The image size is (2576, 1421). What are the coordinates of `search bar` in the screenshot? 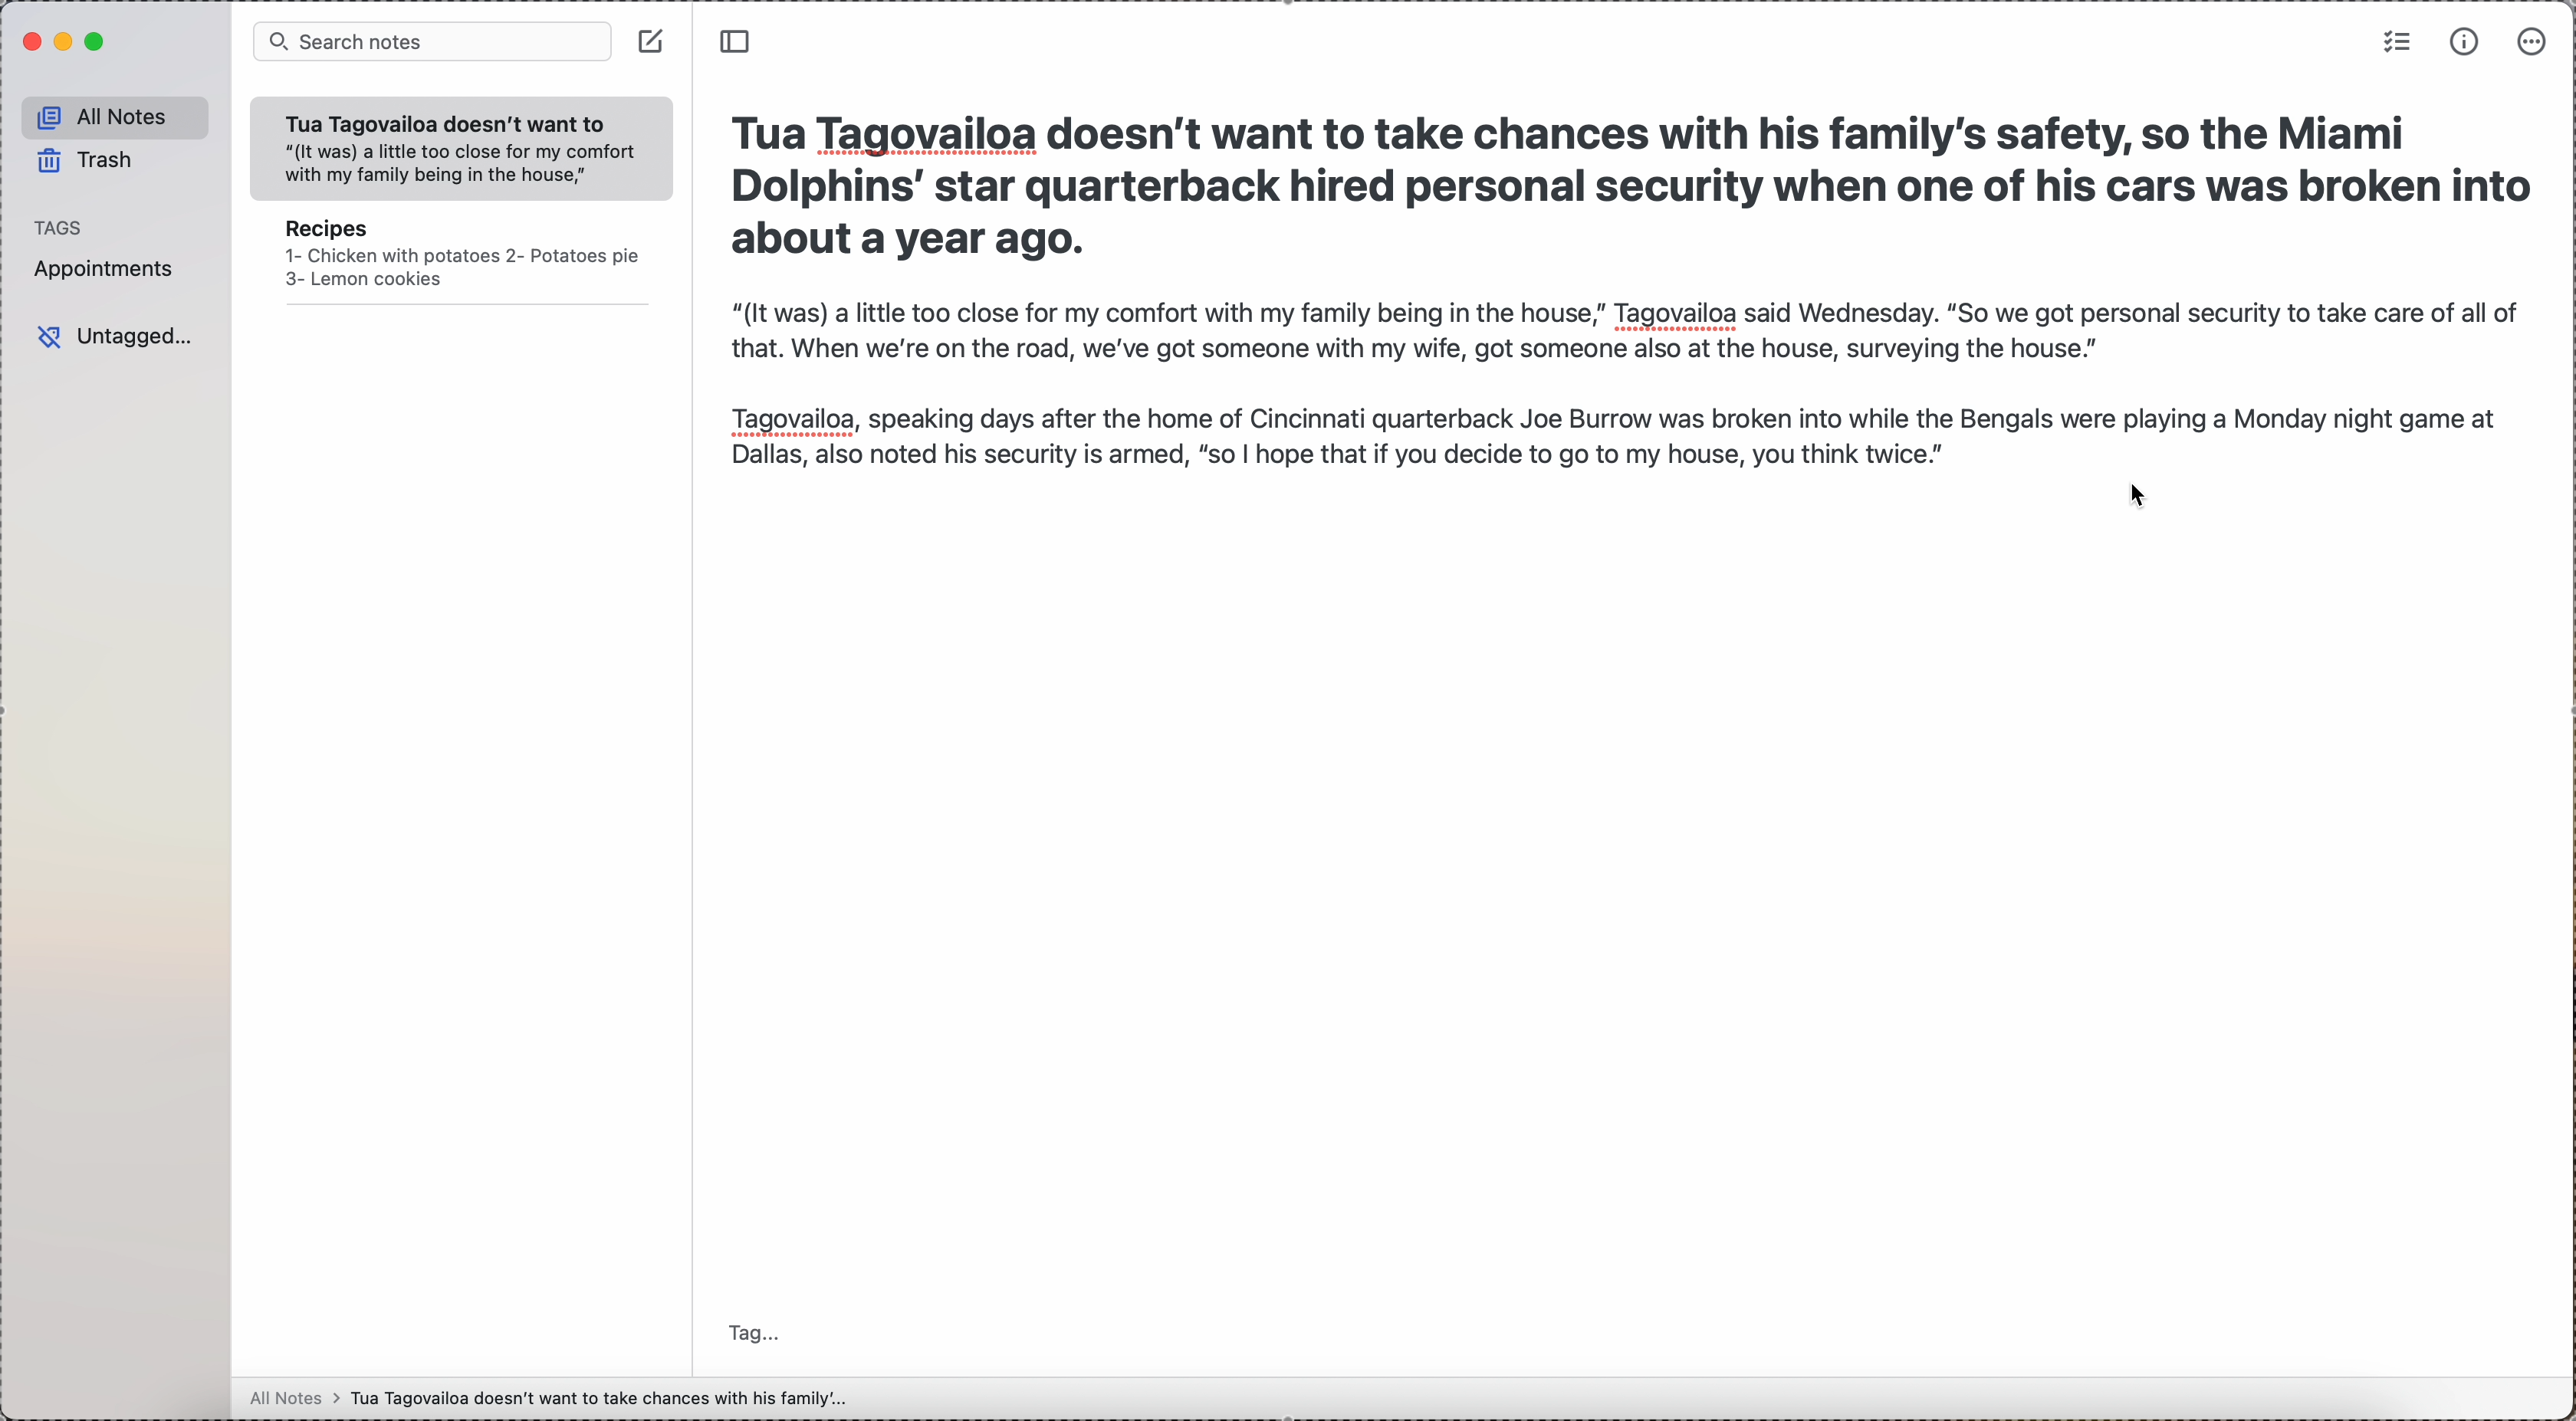 It's located at (433, 41).